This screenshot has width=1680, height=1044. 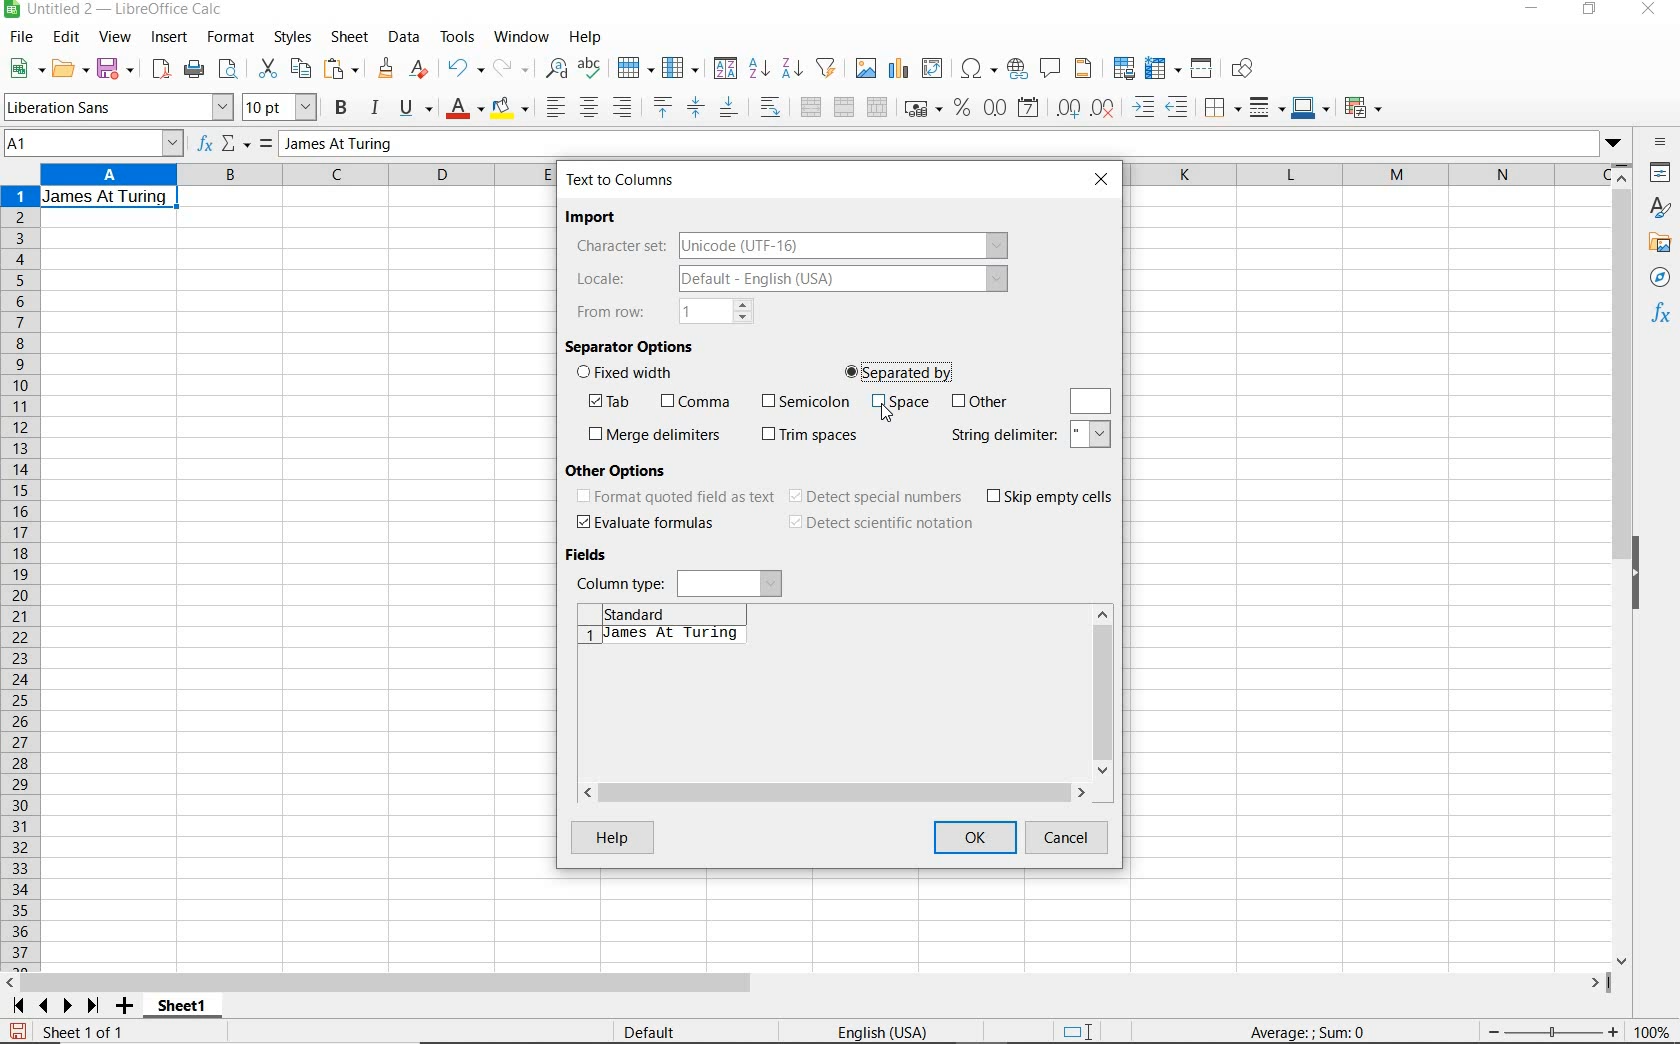 What do you see at coordinates (1660, 207) in the screenshot?
I see `styles` at bounding box center [1660, 207].